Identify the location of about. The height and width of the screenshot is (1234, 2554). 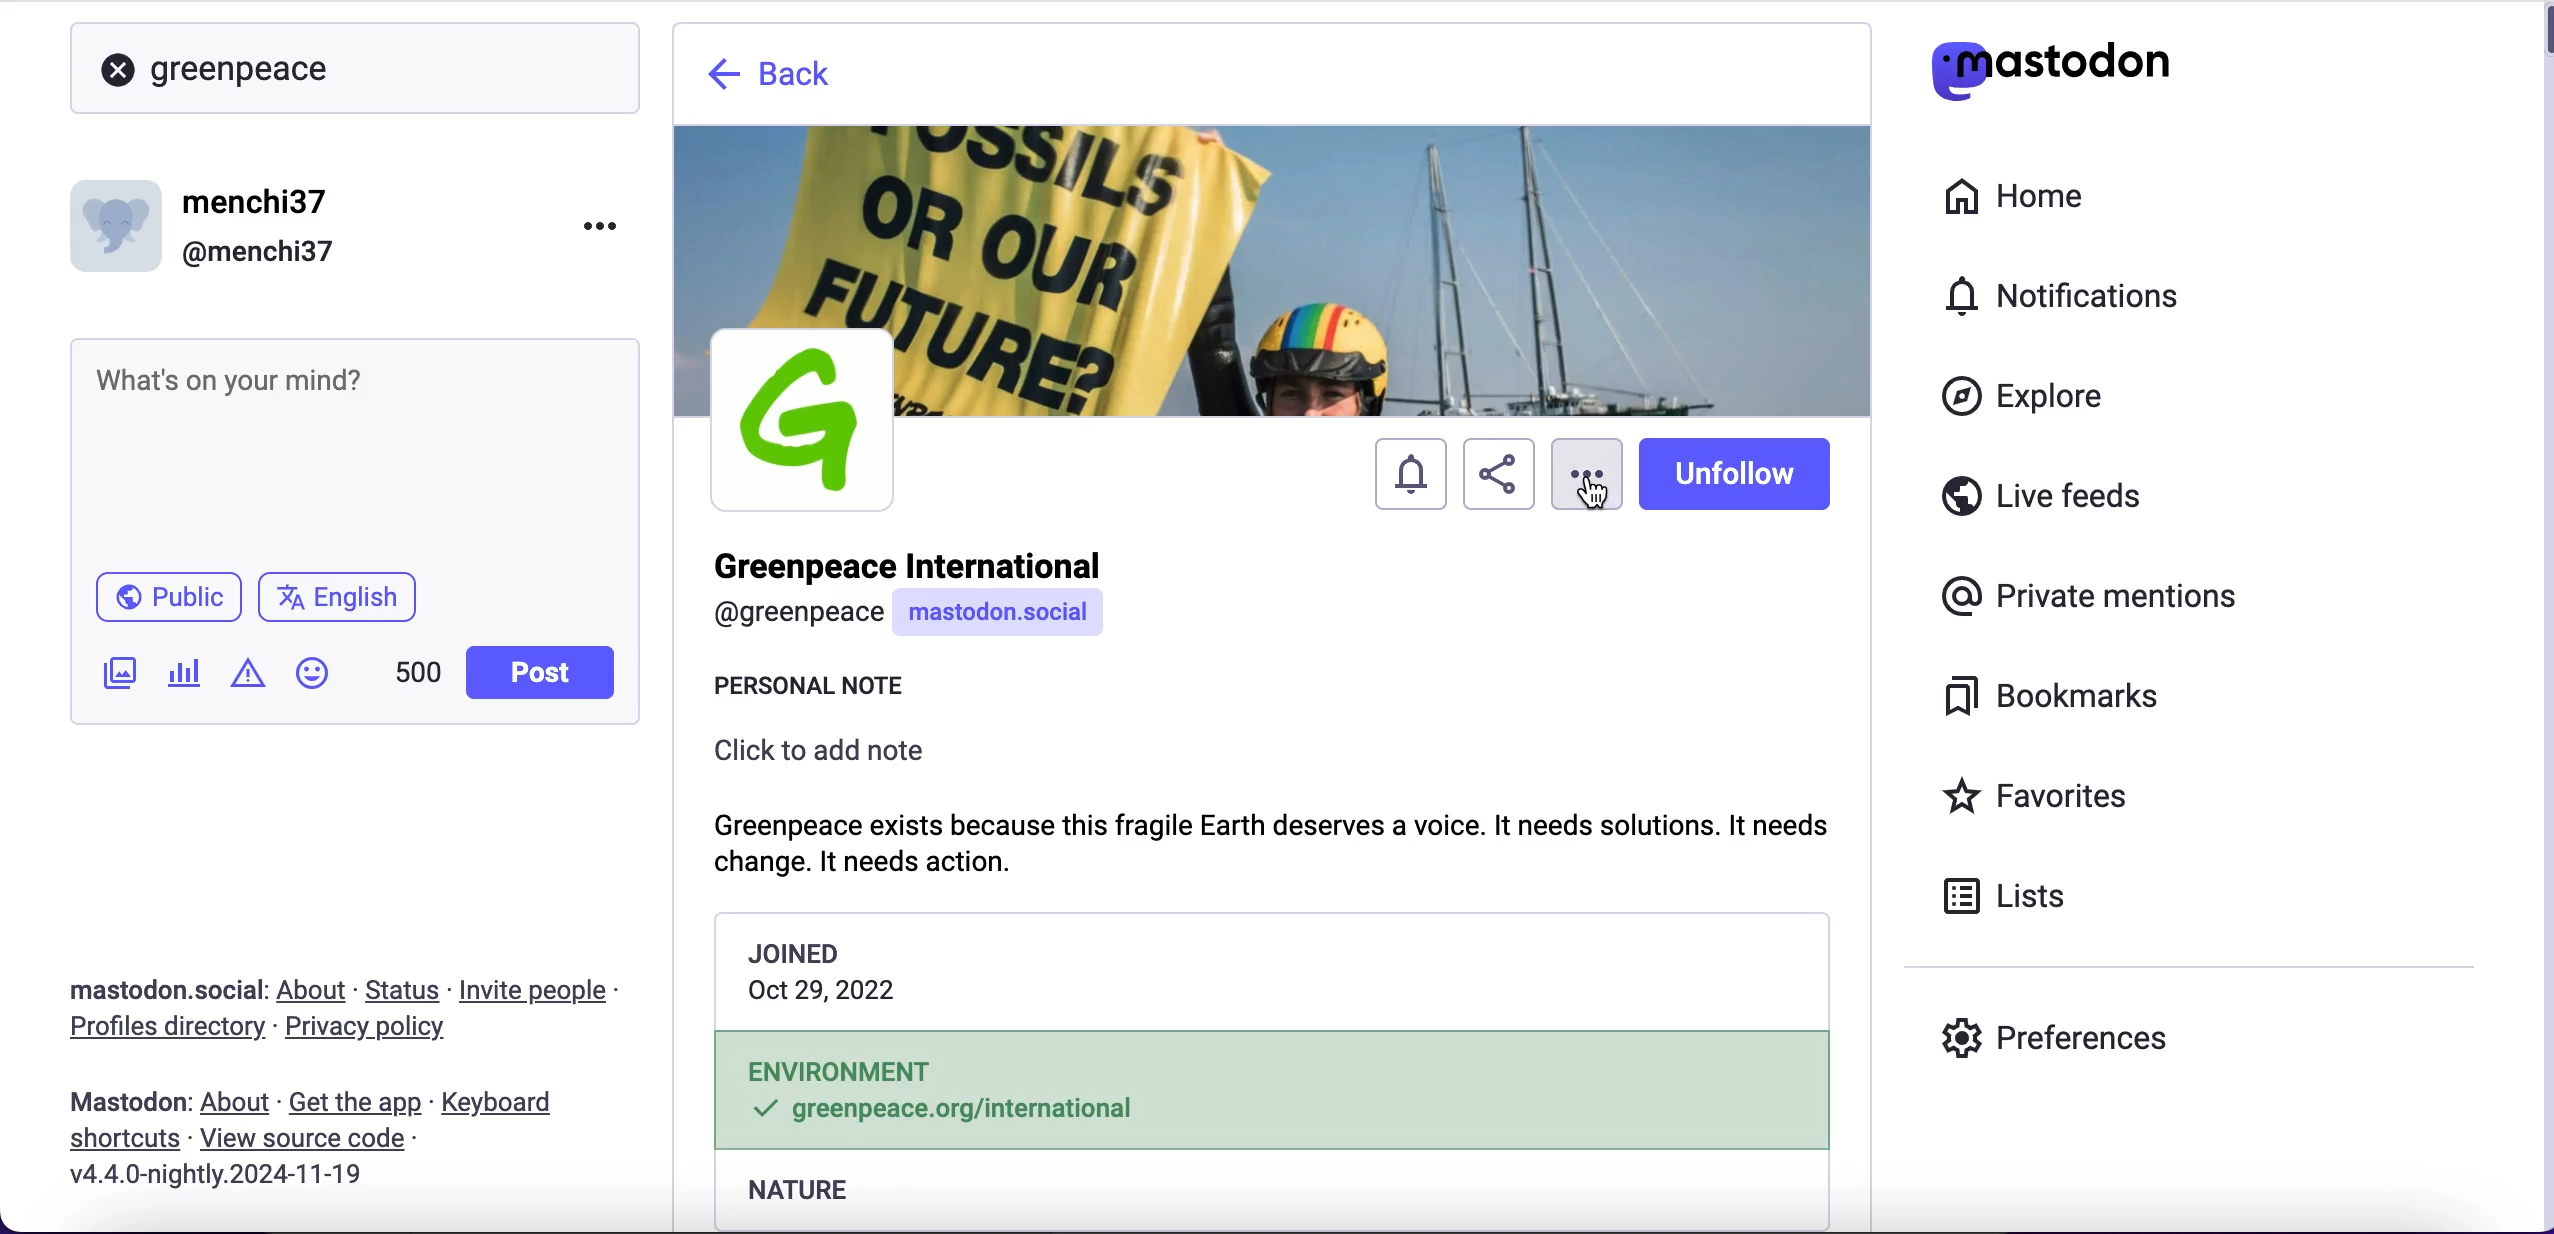
(239, 1103).